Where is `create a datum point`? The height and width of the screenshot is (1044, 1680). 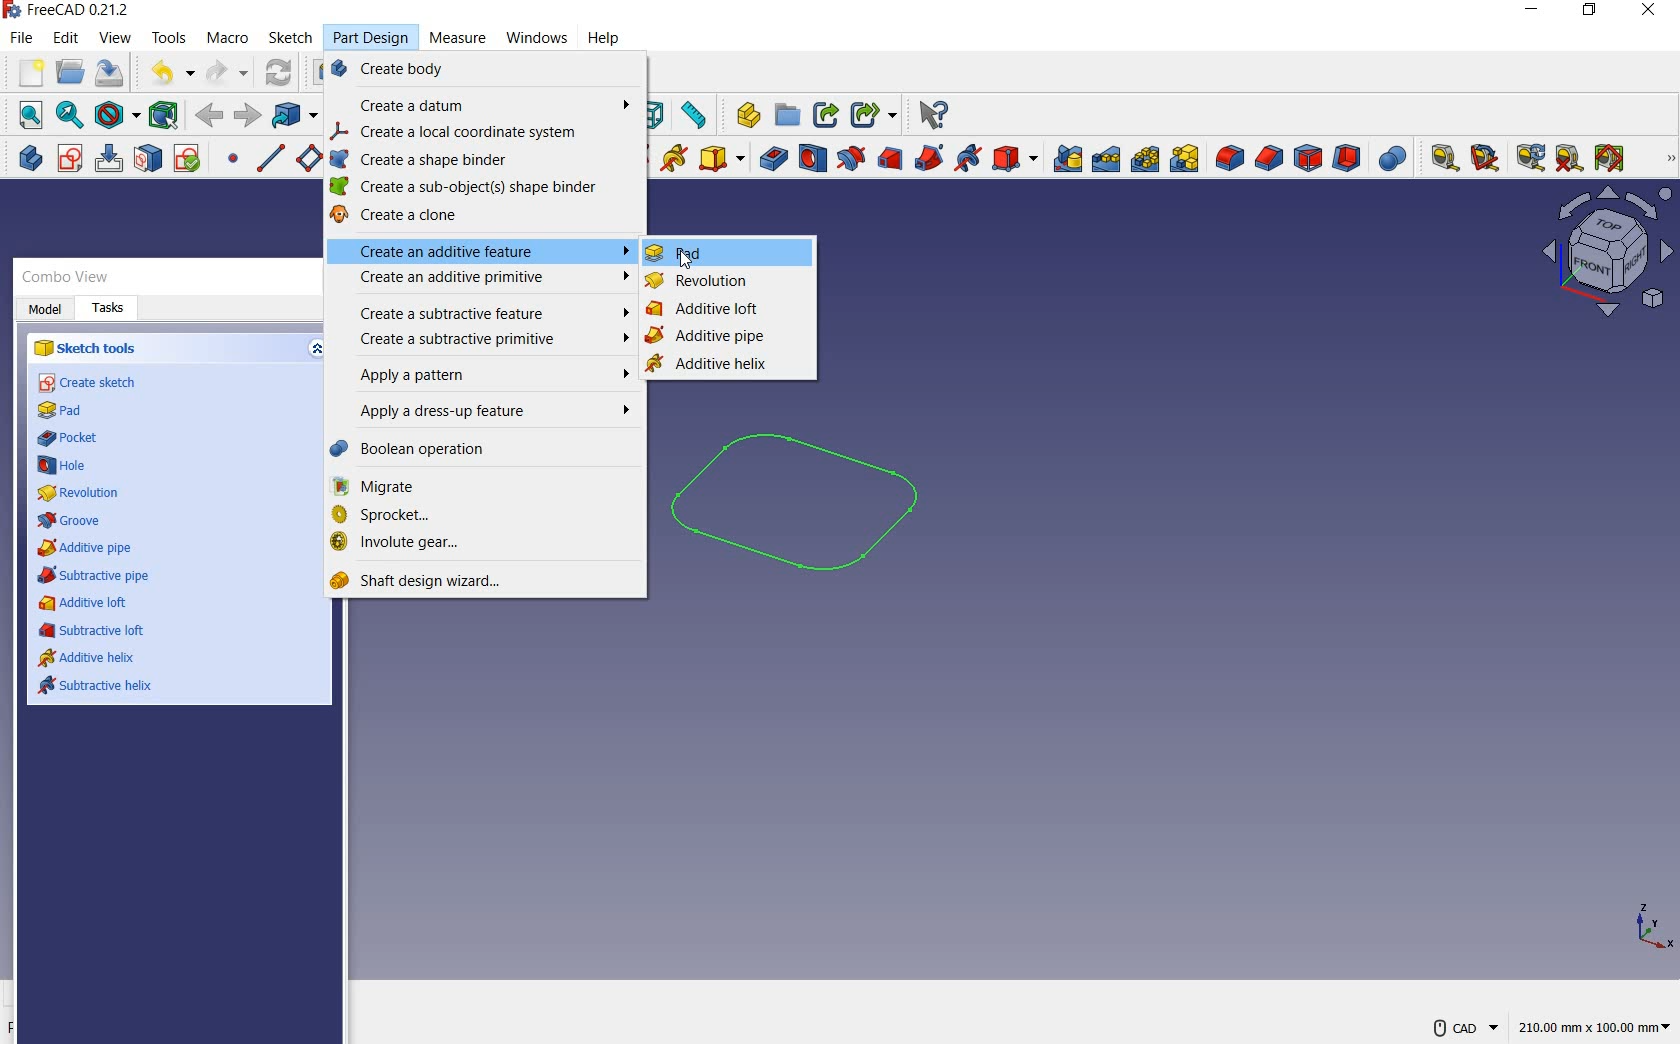 create a datum point is located at coordinates (235, 160).